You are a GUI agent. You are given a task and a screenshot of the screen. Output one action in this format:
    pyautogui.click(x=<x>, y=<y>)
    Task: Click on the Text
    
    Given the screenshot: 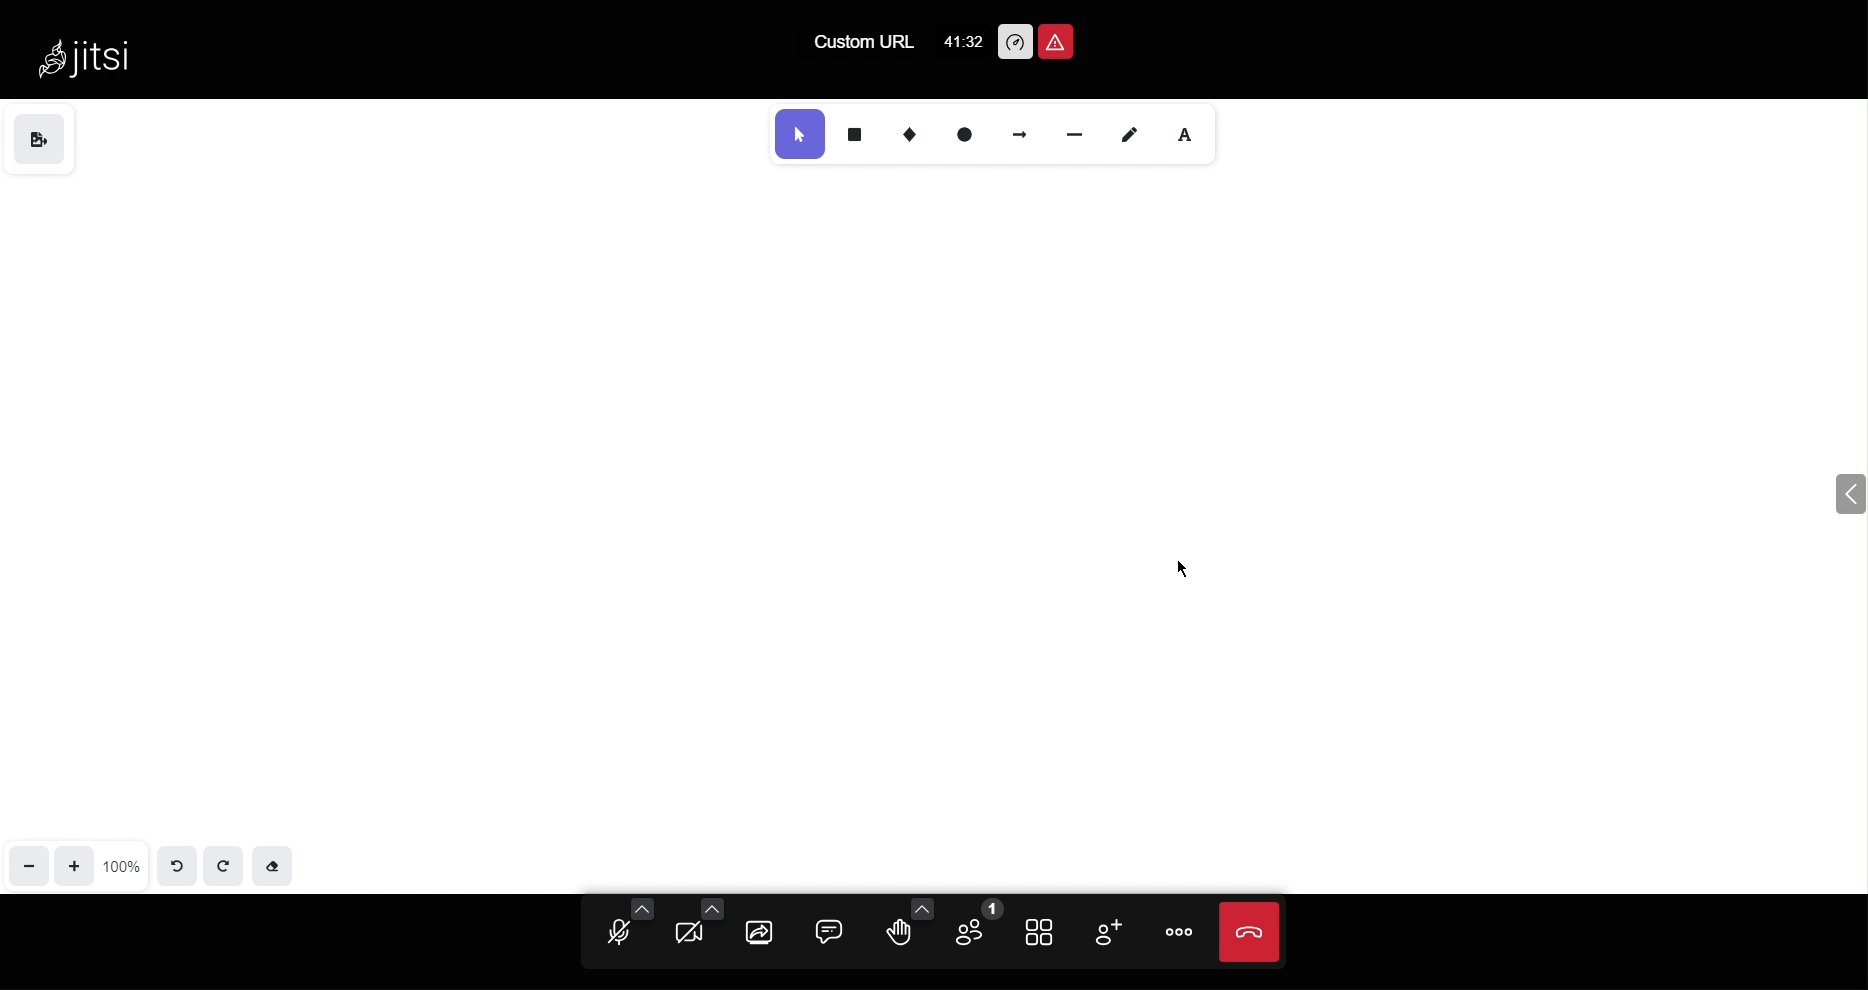 What is the action you would take?
    pyautogui.click(x=1187, y=135)
    